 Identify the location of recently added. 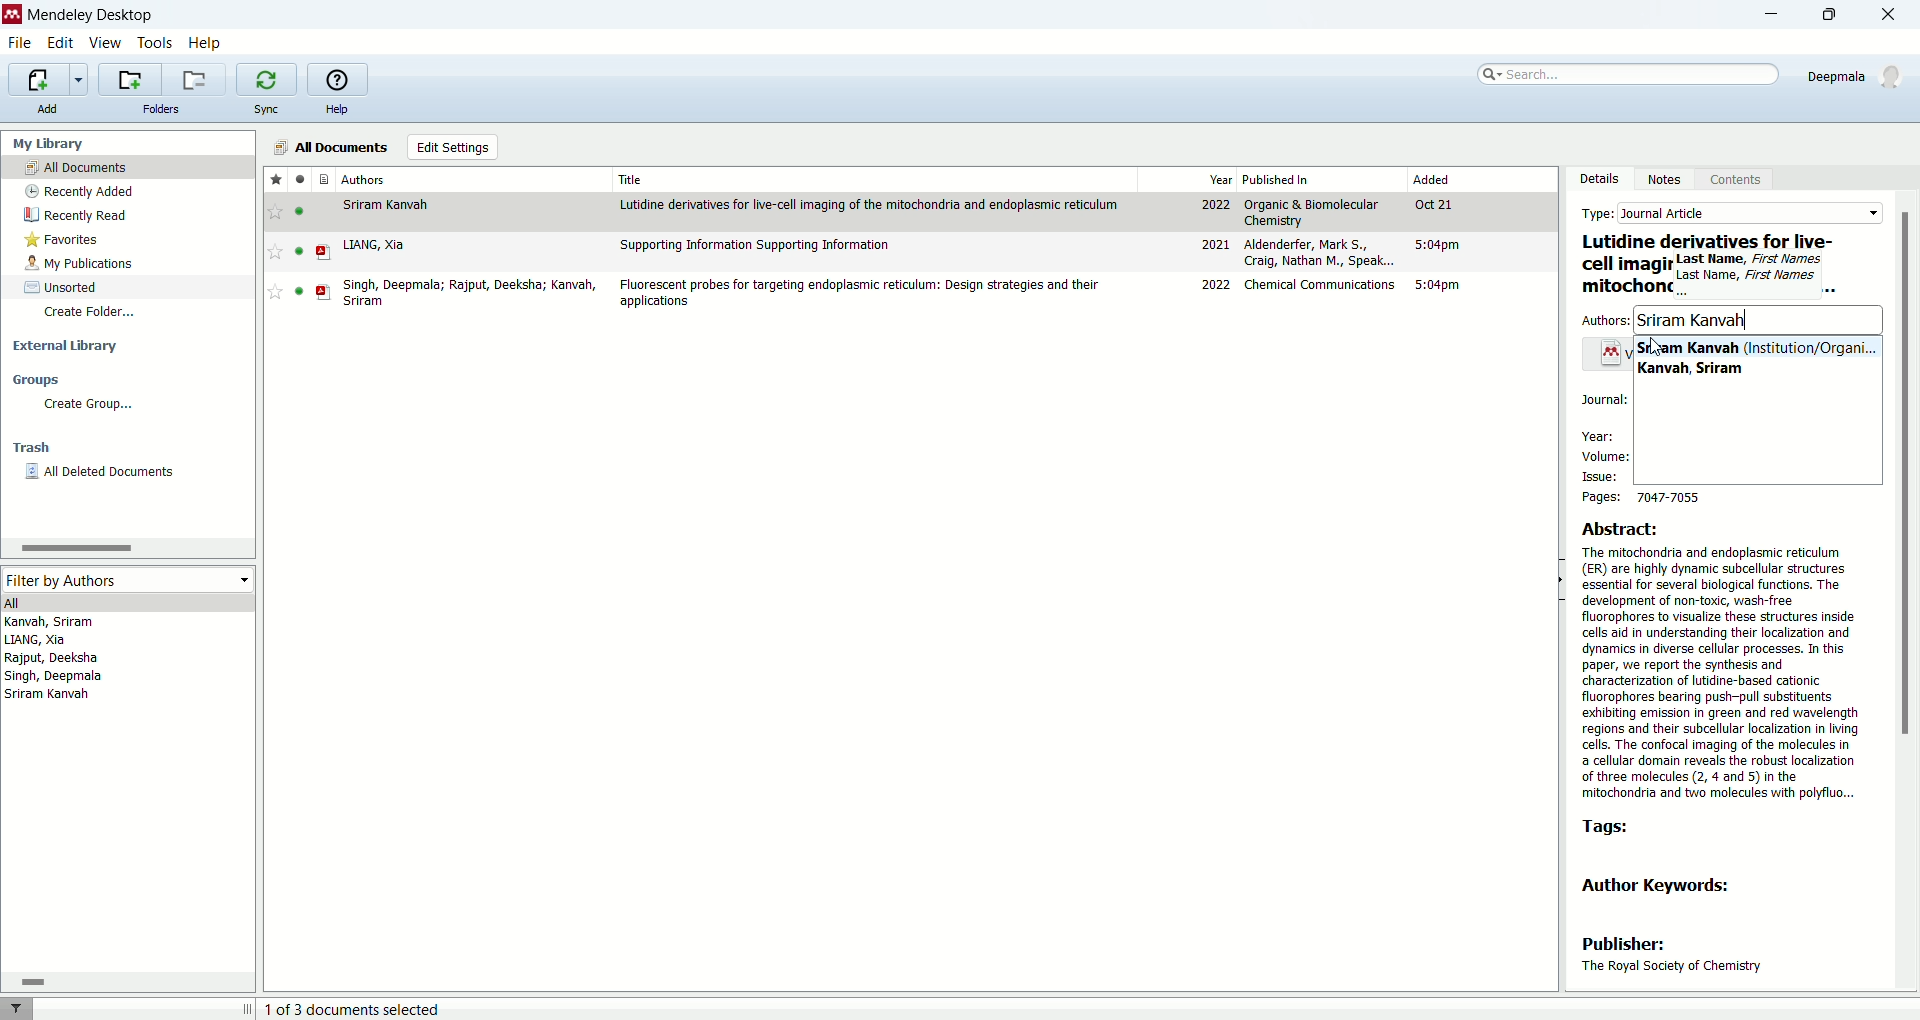
(77, 193).